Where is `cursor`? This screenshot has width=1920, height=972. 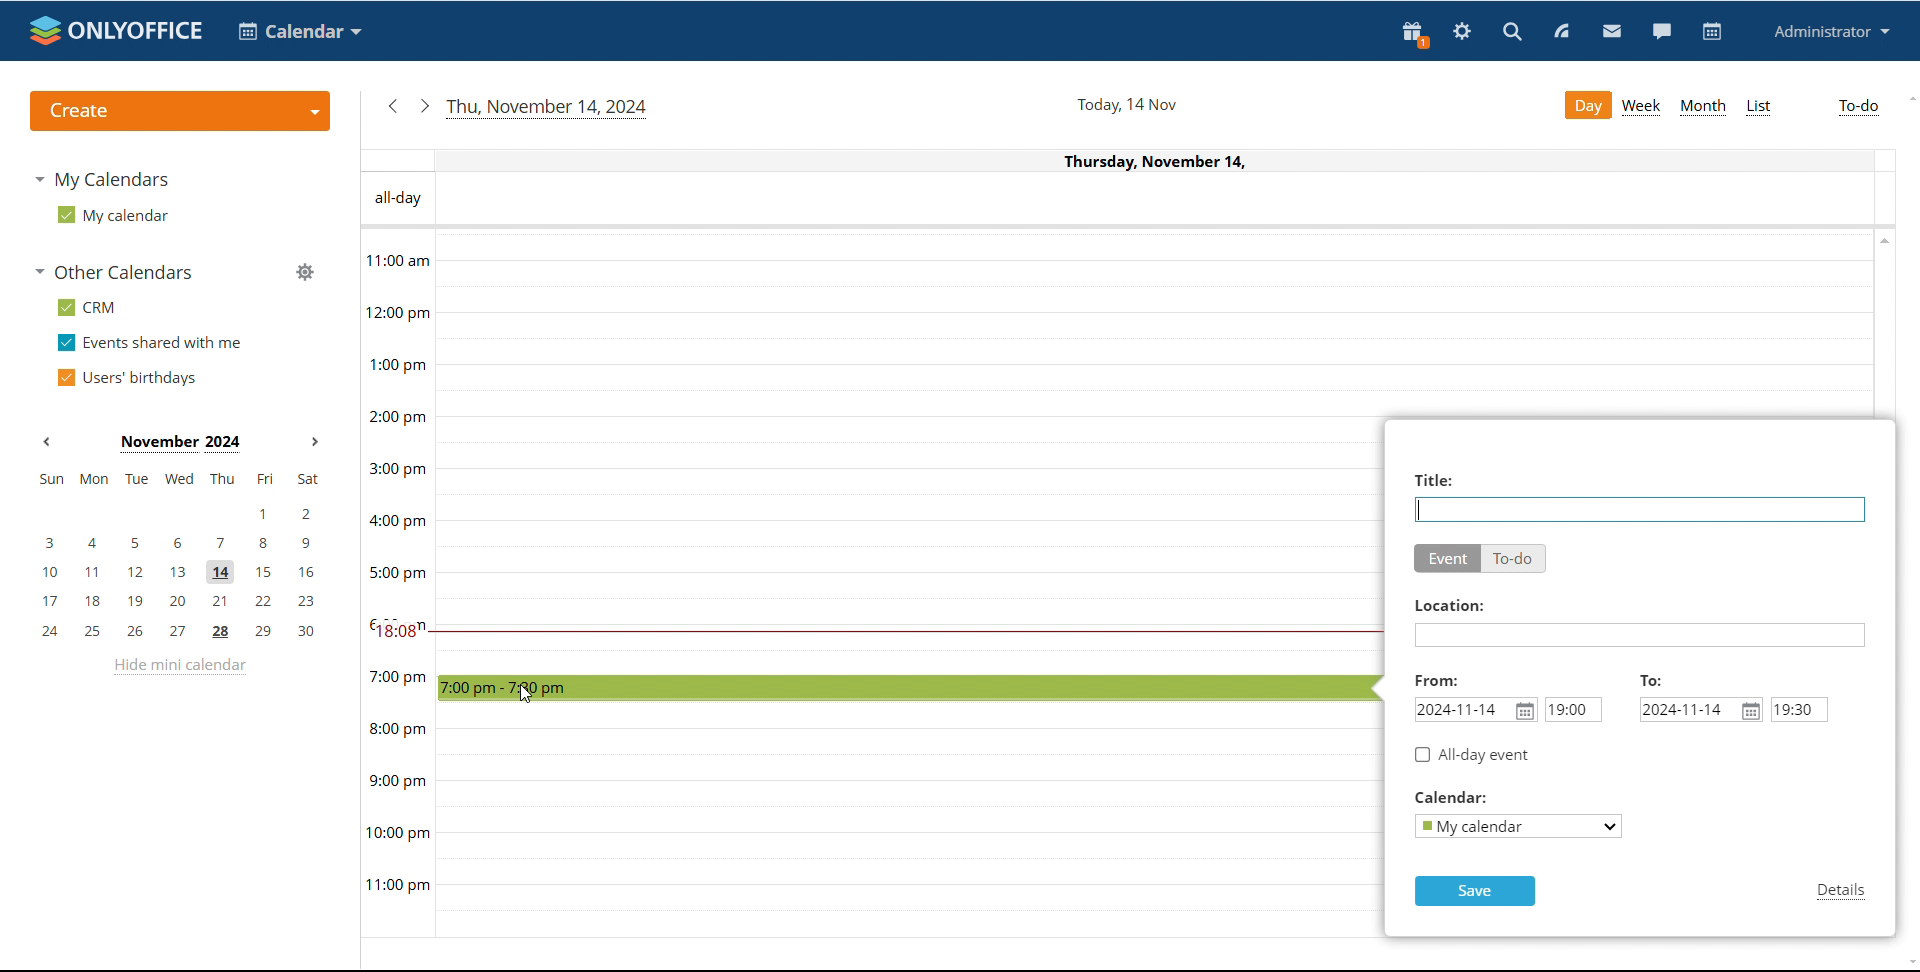 cursor is located at coordinates (526, 696).